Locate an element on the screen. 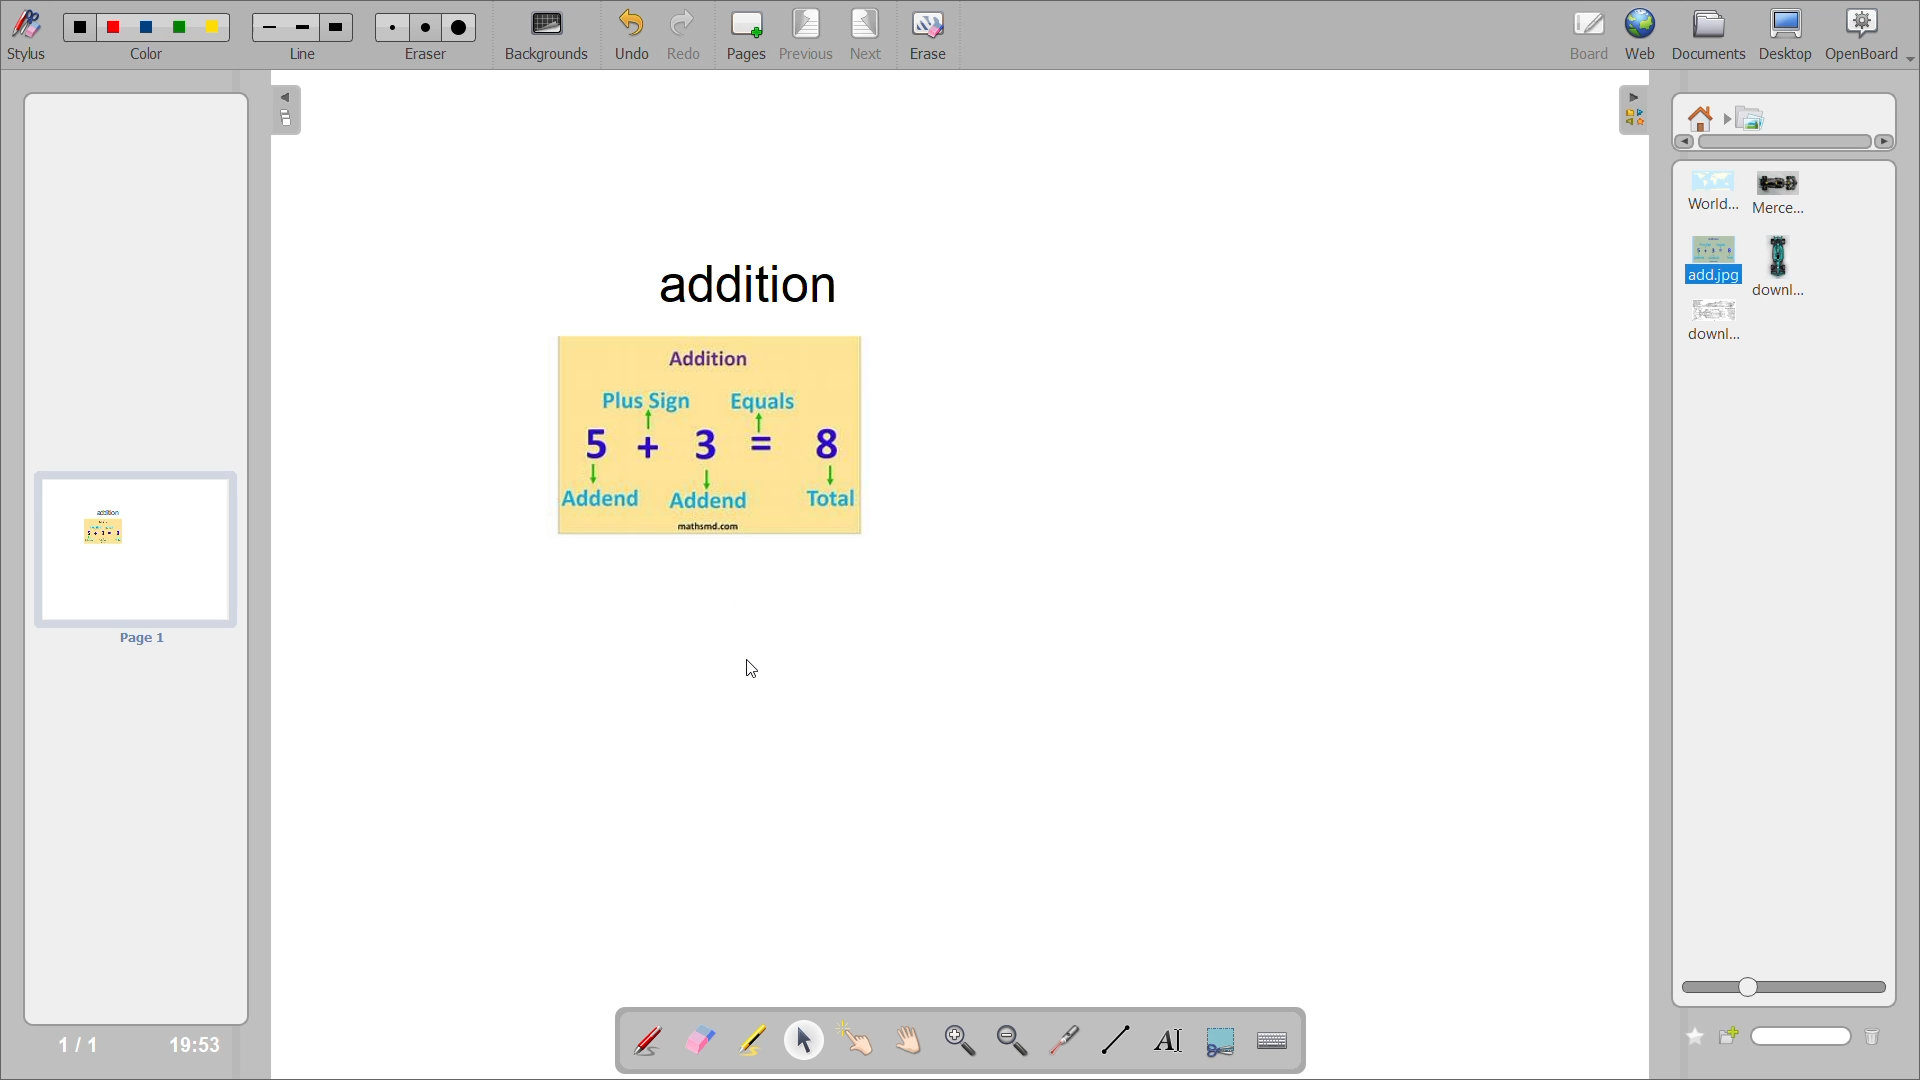 Image resolution: width=1920 pixels, height=1080 pixels. color 4 is located at coordinates (177, 29).